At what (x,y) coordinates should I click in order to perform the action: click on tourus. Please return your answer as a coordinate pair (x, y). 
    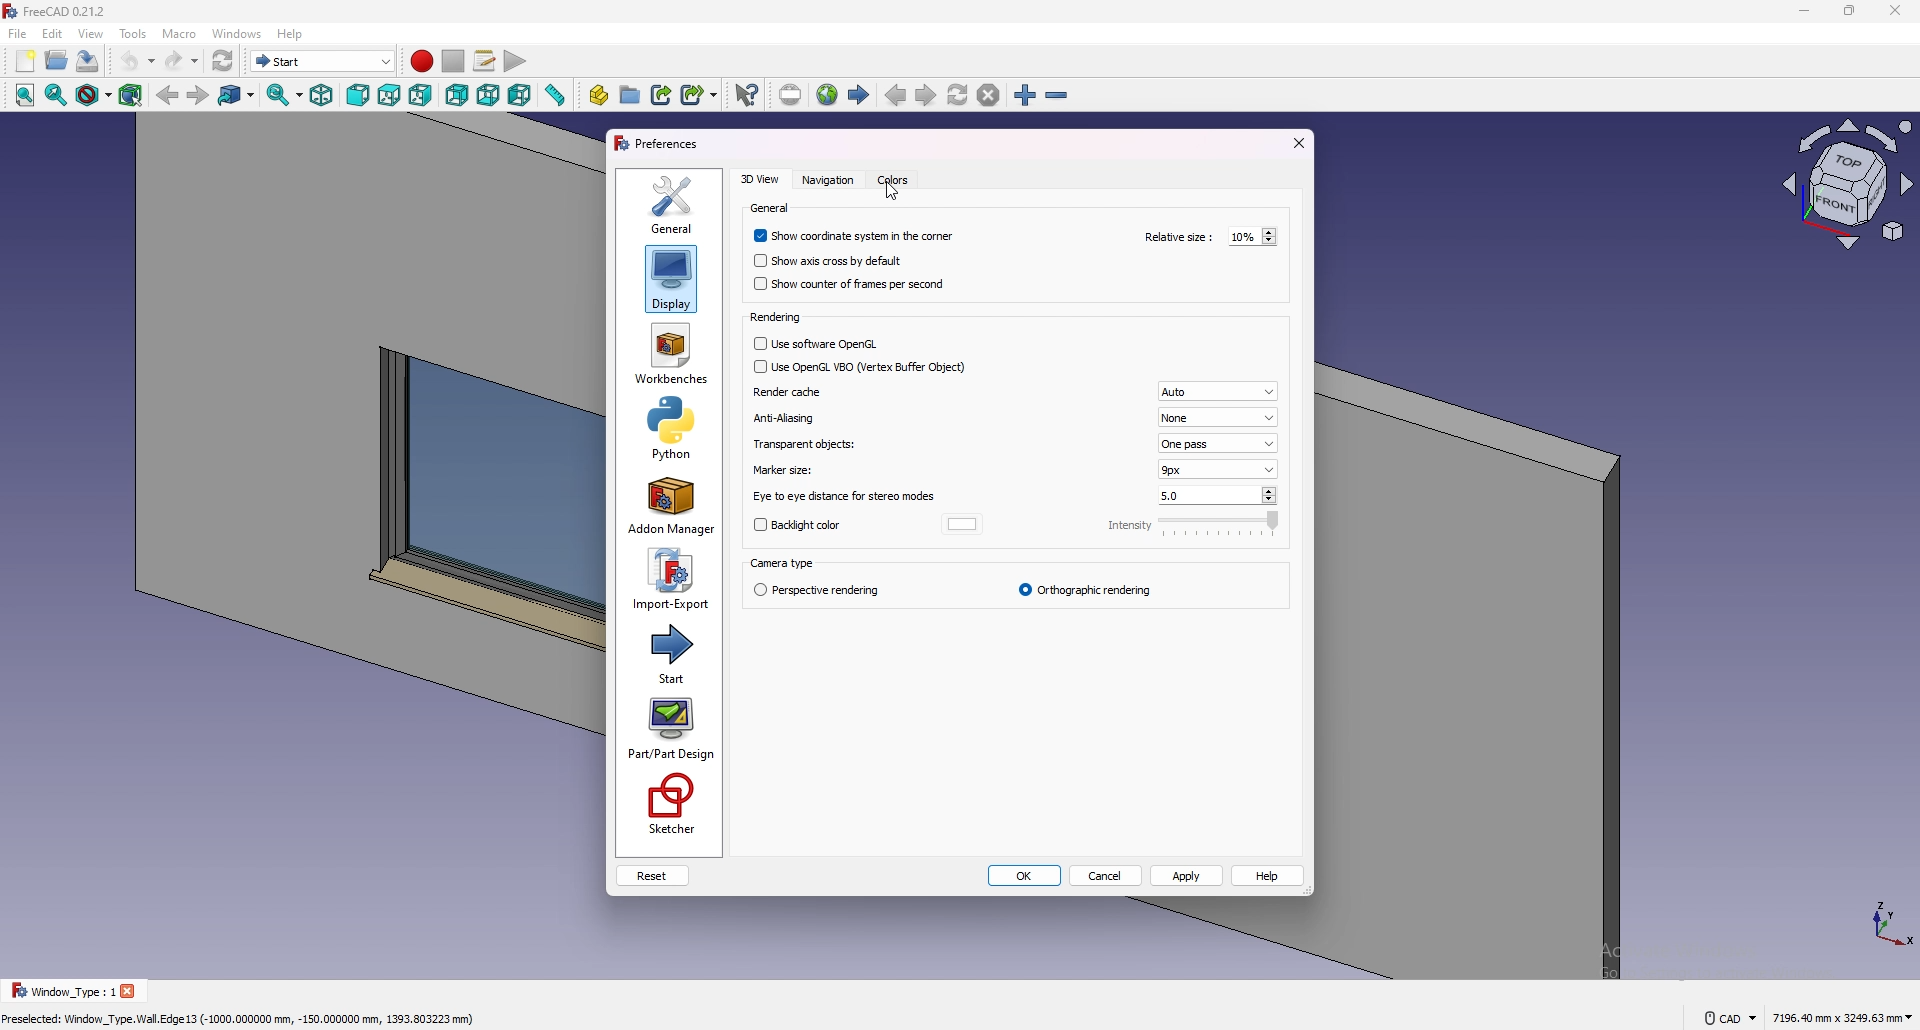
    Looking at the image, I should click on (1880, 922).